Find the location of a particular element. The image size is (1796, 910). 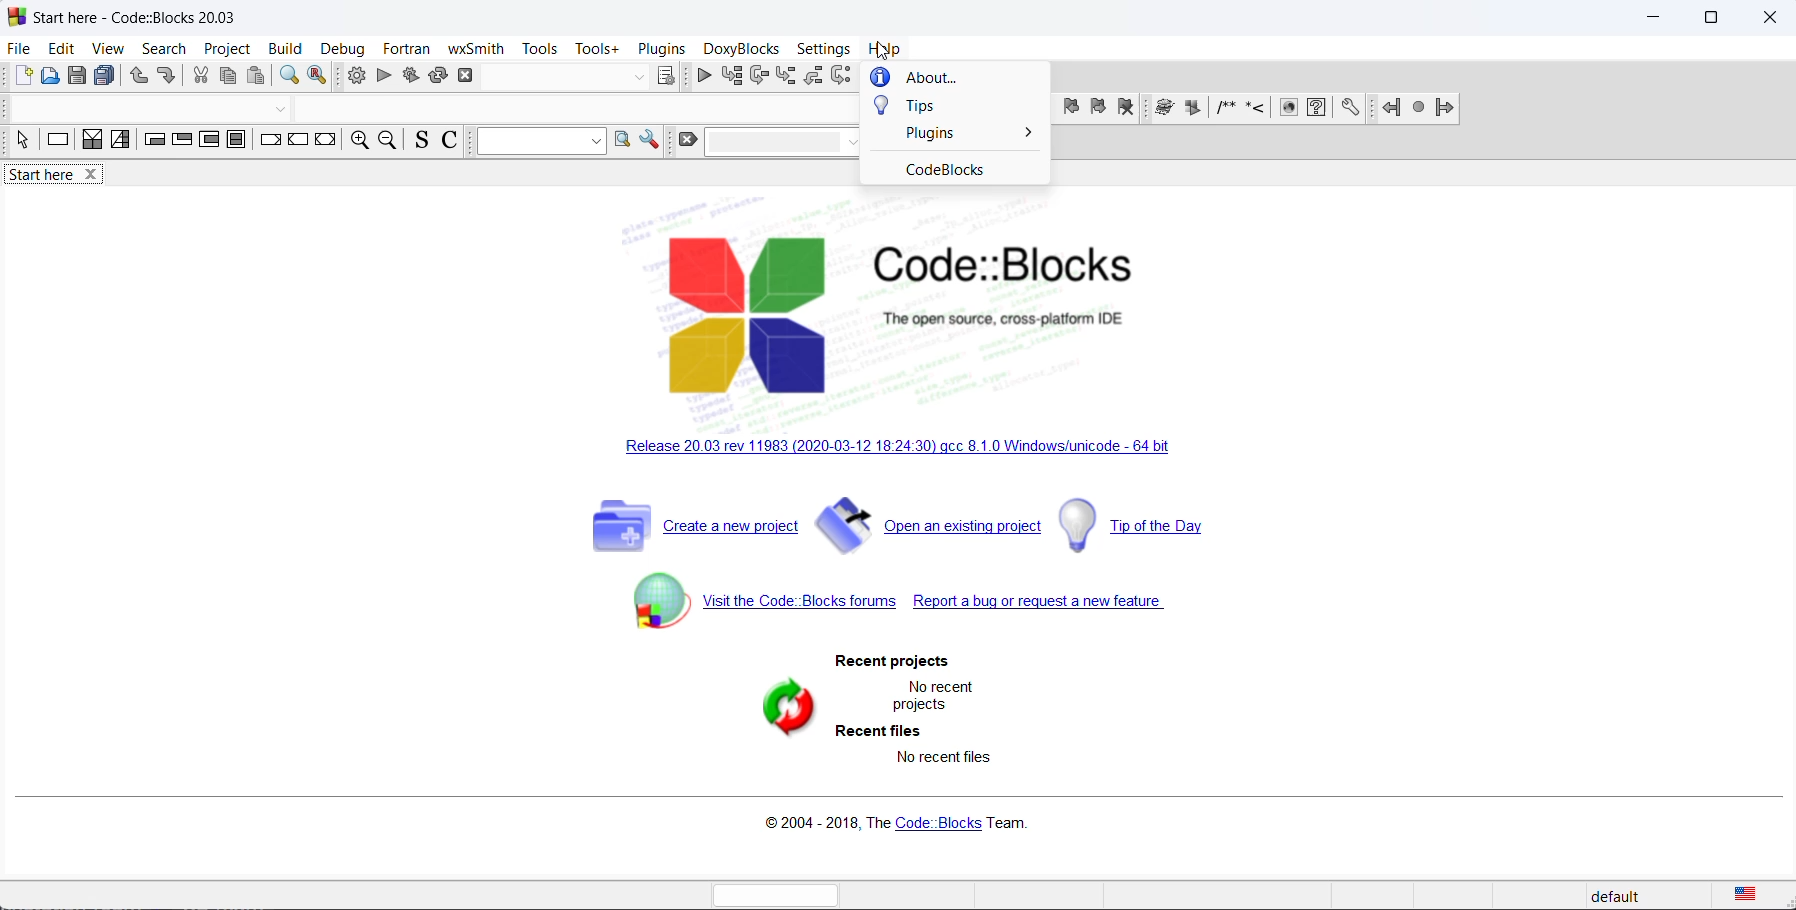

run is located at coordinates (383, 77).